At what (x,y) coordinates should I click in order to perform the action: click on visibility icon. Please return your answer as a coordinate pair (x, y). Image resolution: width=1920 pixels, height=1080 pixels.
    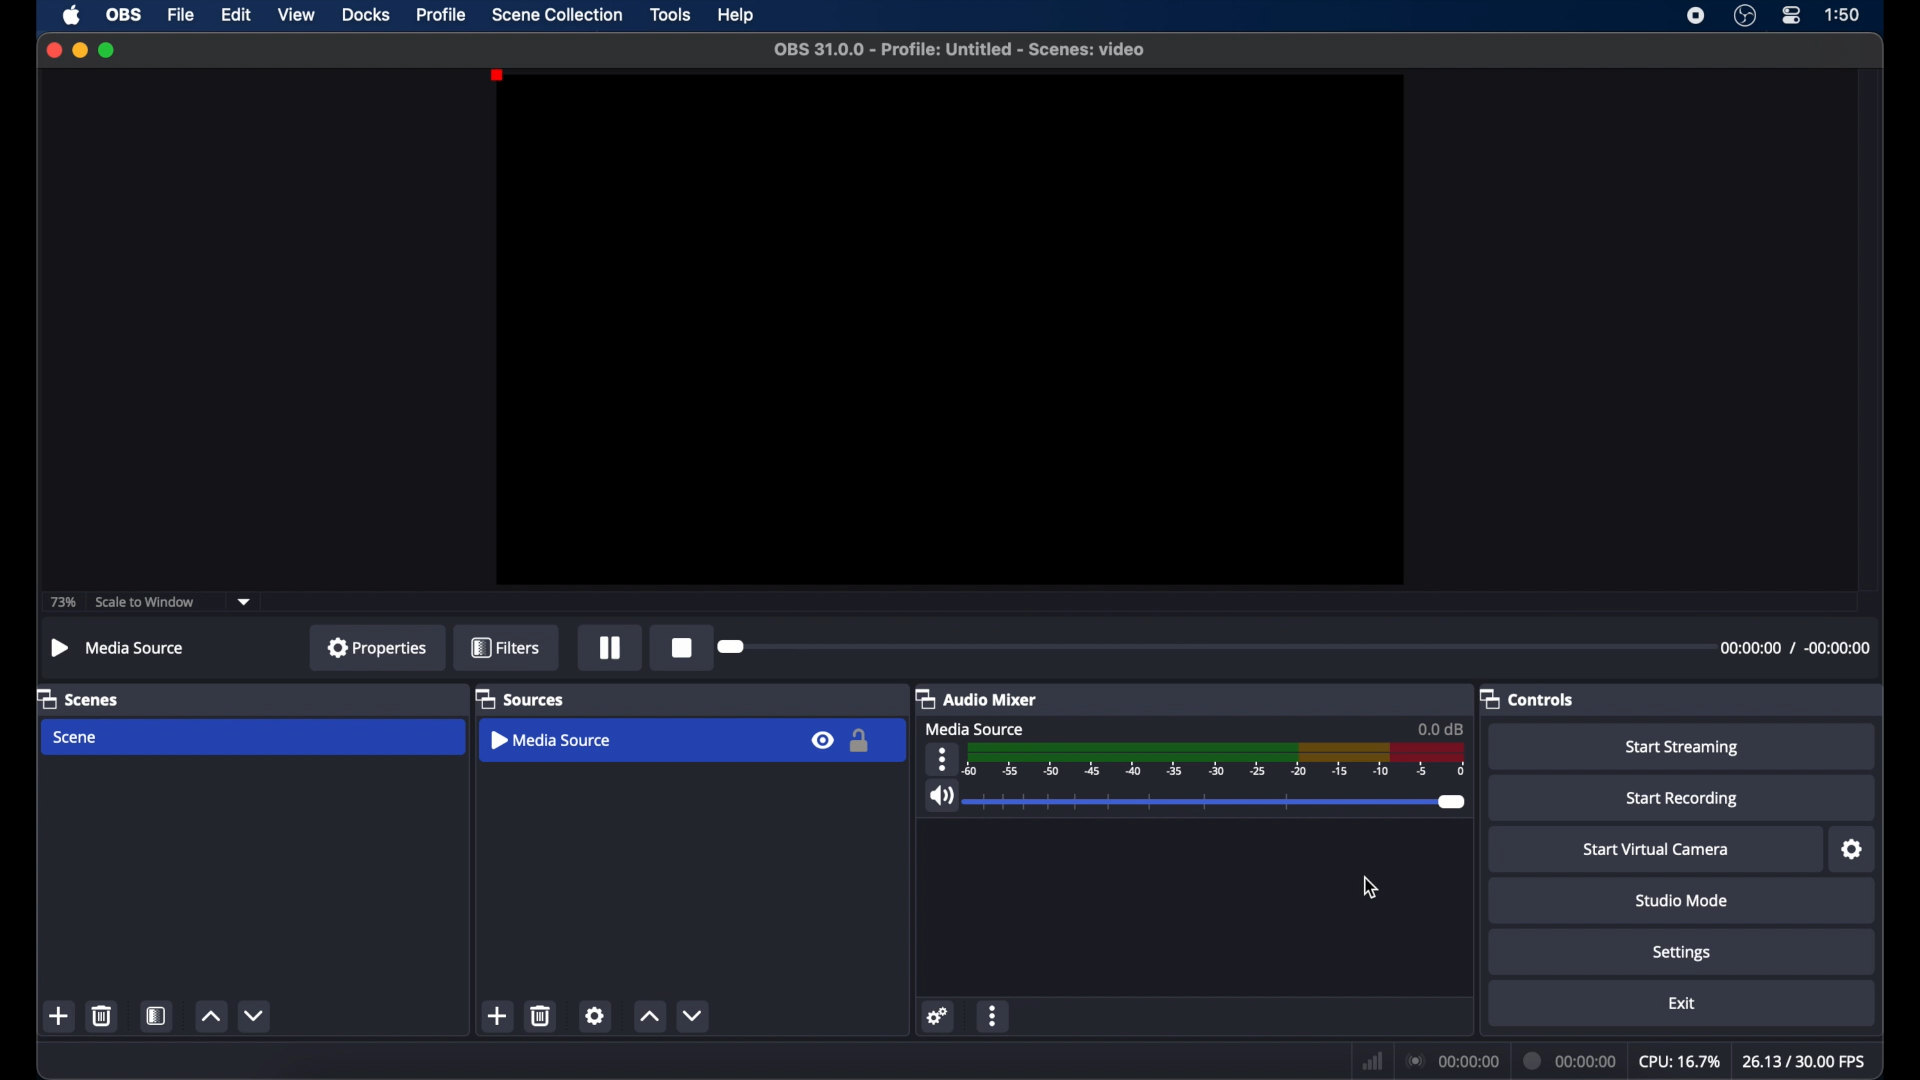
    Looking at the image, I should click on (821, 740).